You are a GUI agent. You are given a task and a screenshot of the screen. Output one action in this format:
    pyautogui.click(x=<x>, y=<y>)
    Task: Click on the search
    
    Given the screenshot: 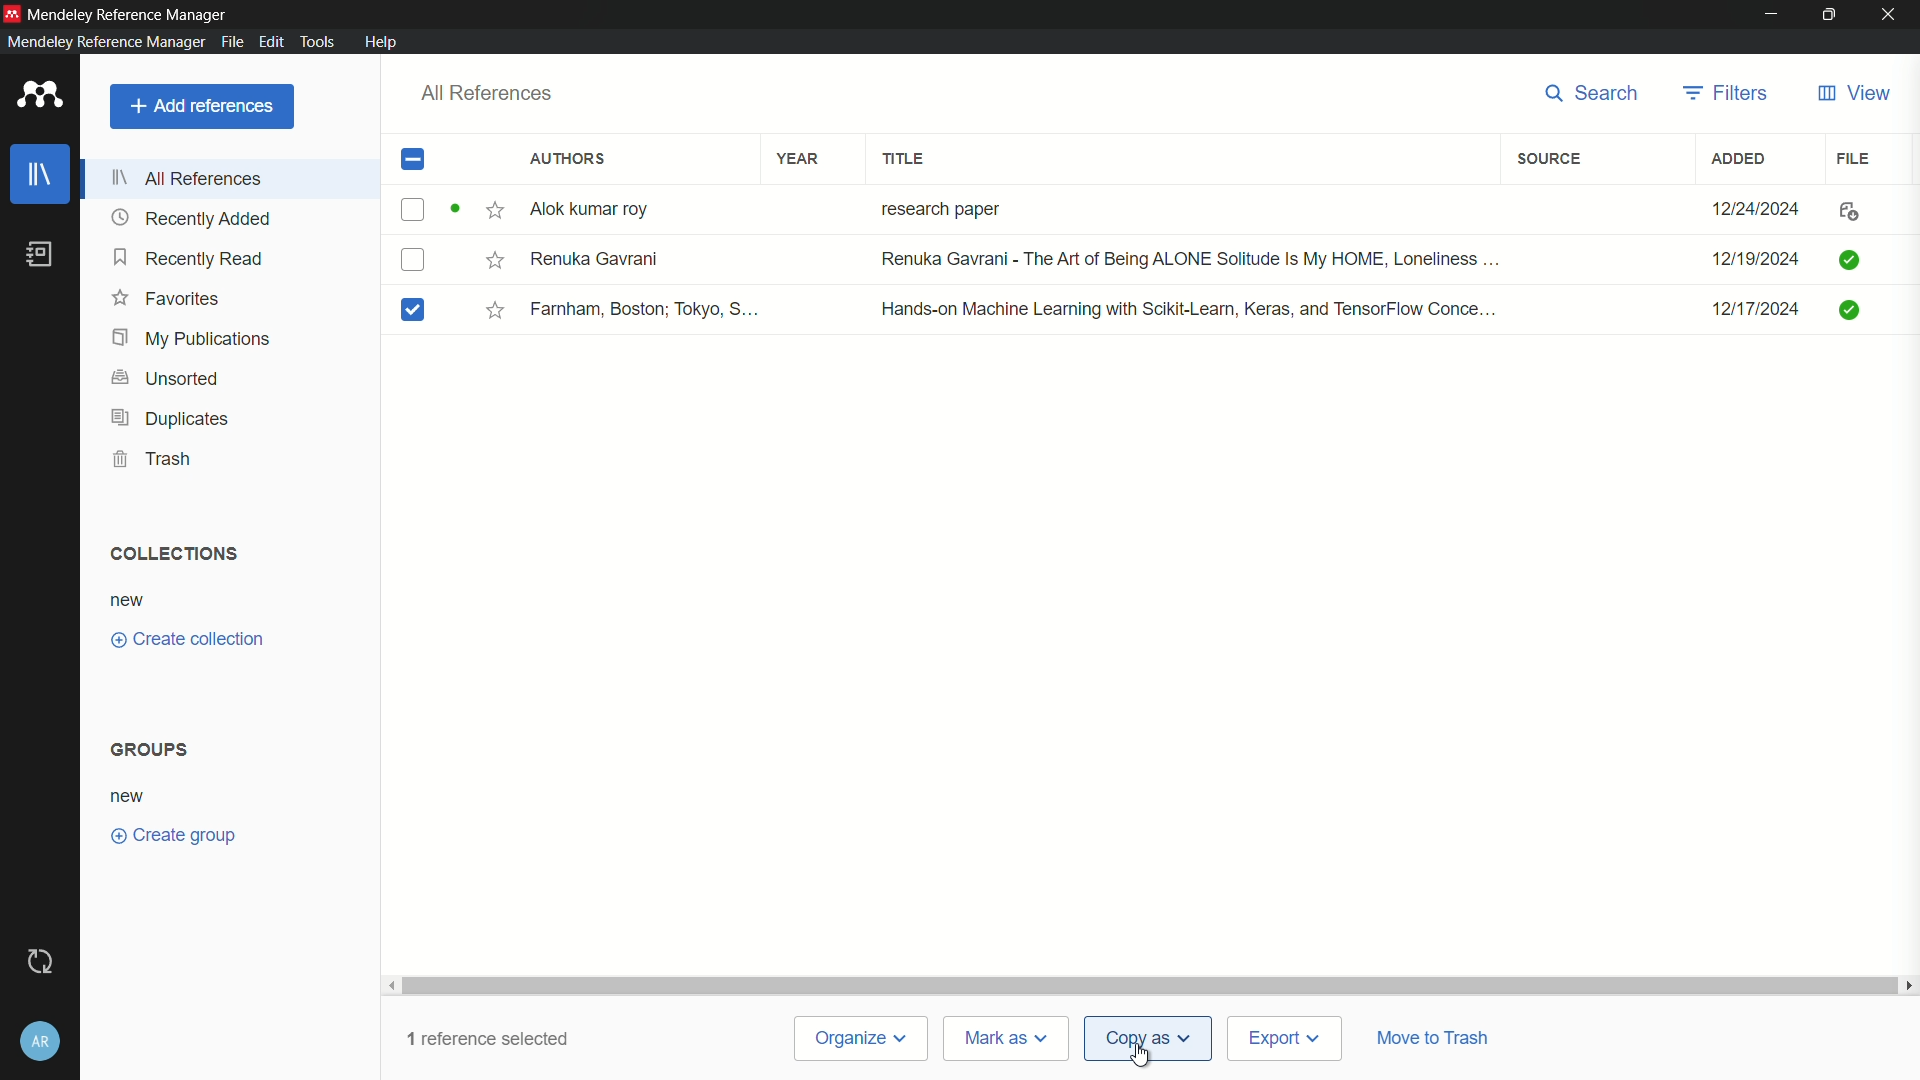 What is the action you would take?
    pyautogui.click(x=1594, y=93)
    